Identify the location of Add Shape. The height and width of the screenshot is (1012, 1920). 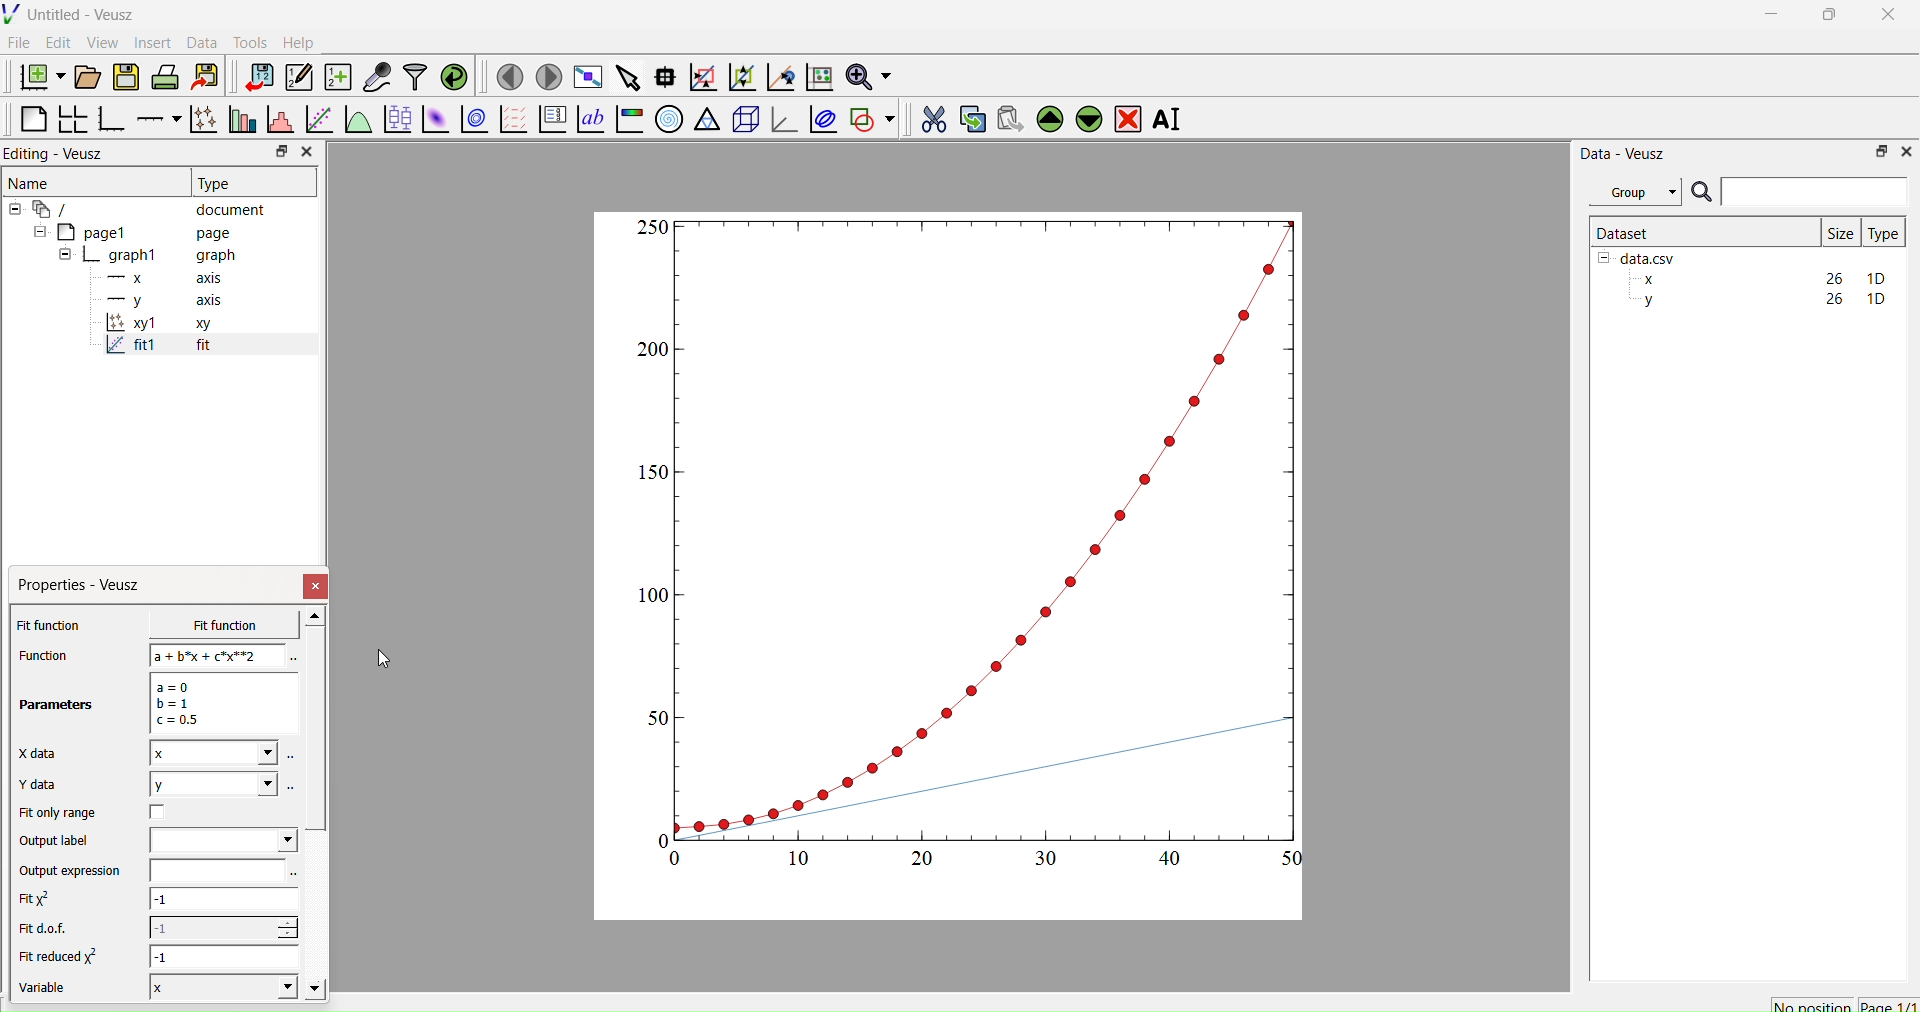
(870, 116).